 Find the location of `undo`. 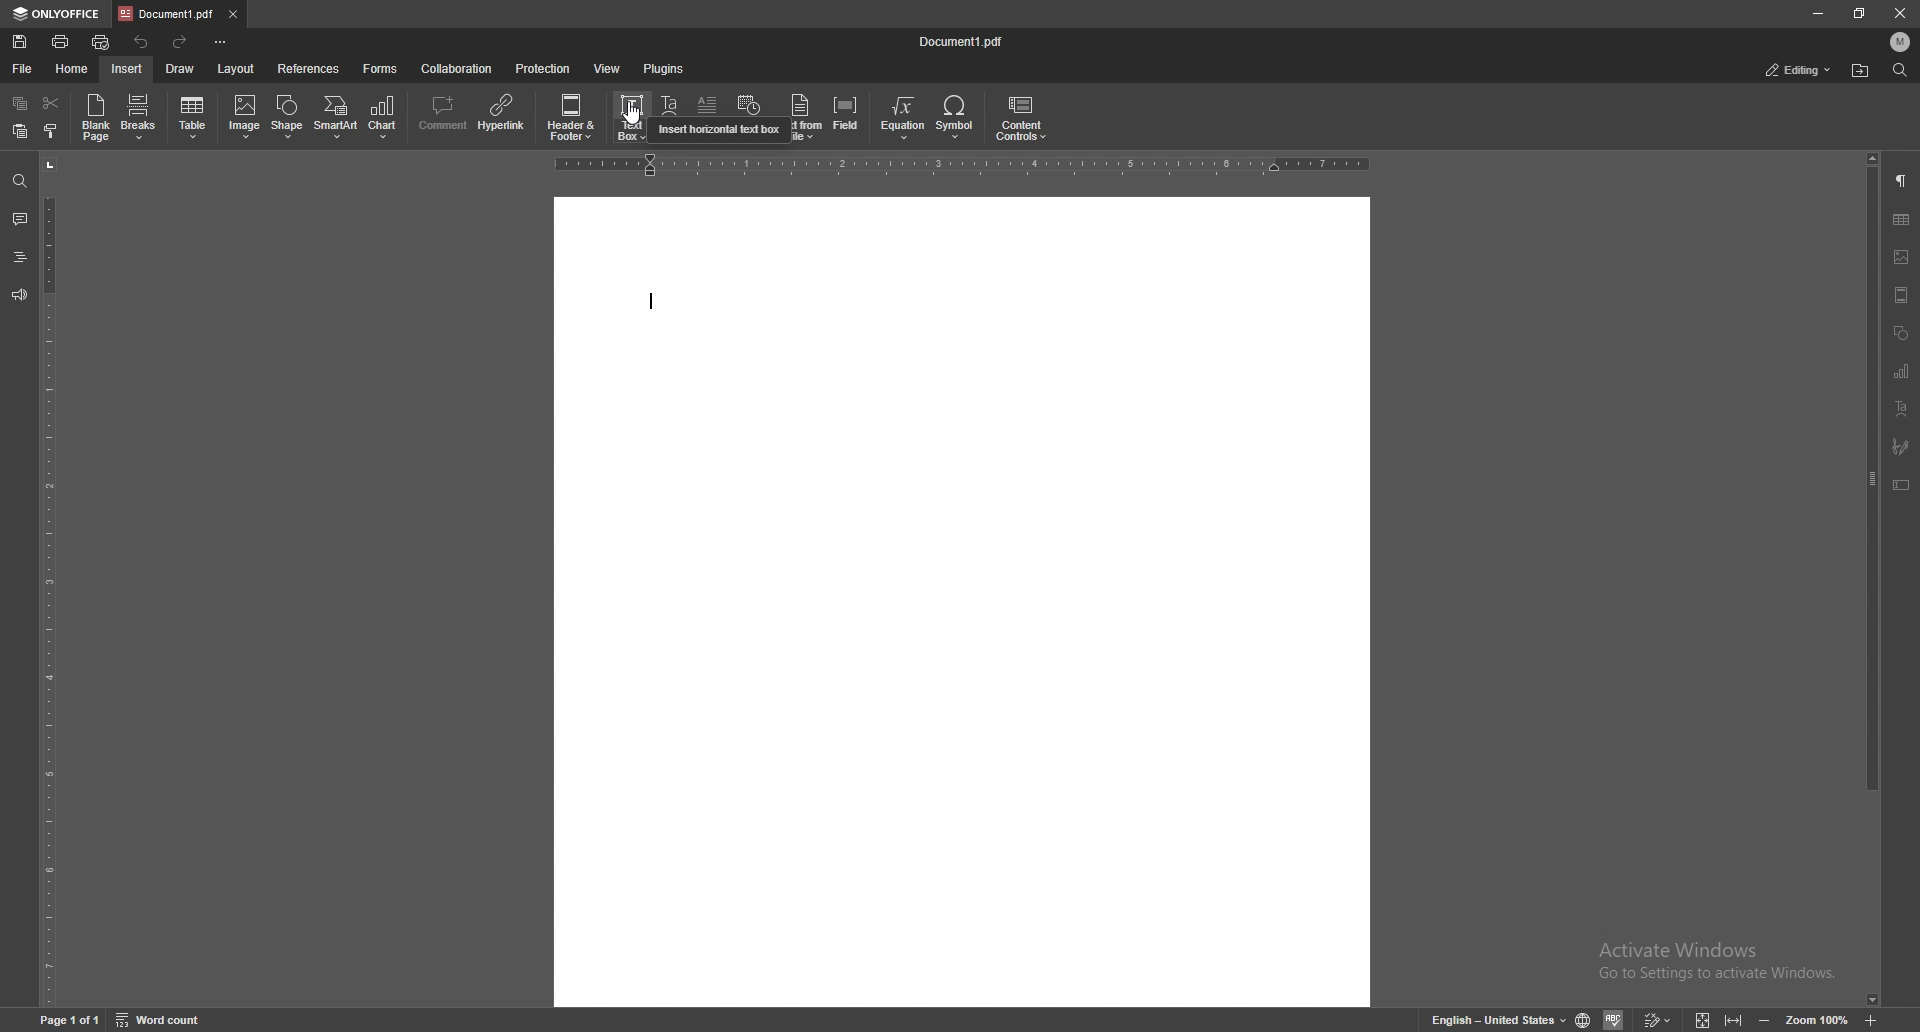

undo is located at coordinates (144, 42).